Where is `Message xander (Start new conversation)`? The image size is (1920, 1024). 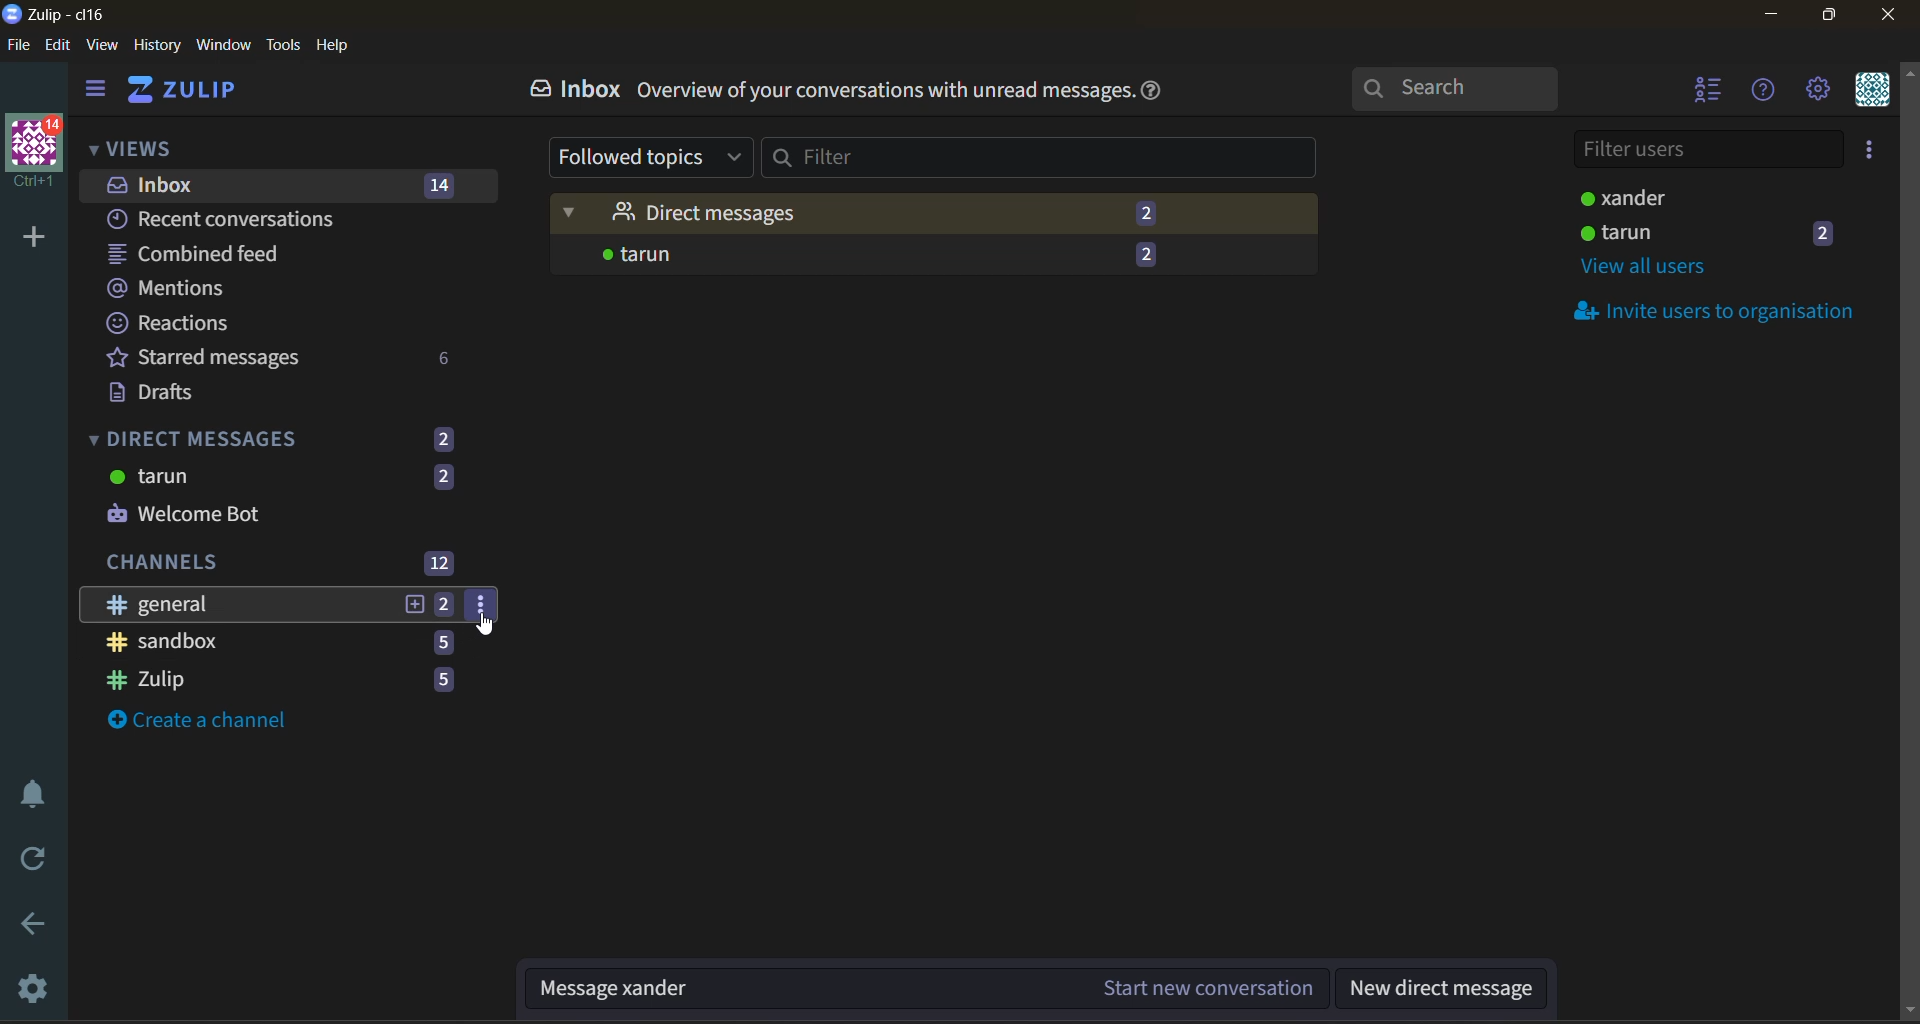
Message xander (Start new conversation) is located at coordinates (921, 990).